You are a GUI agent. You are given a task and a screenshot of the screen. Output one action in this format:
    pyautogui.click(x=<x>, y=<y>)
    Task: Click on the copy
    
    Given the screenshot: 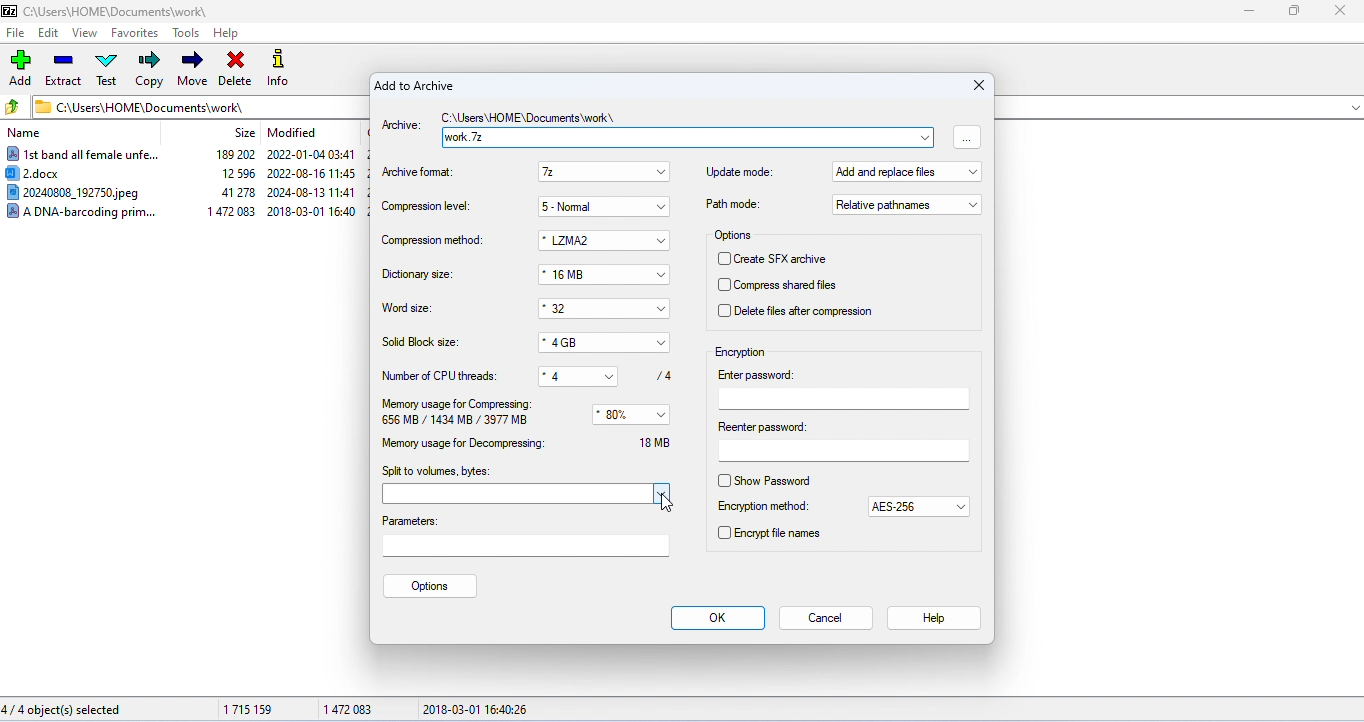 What is the action you would take?
    pyautogui.click(x=151, y=69)
    